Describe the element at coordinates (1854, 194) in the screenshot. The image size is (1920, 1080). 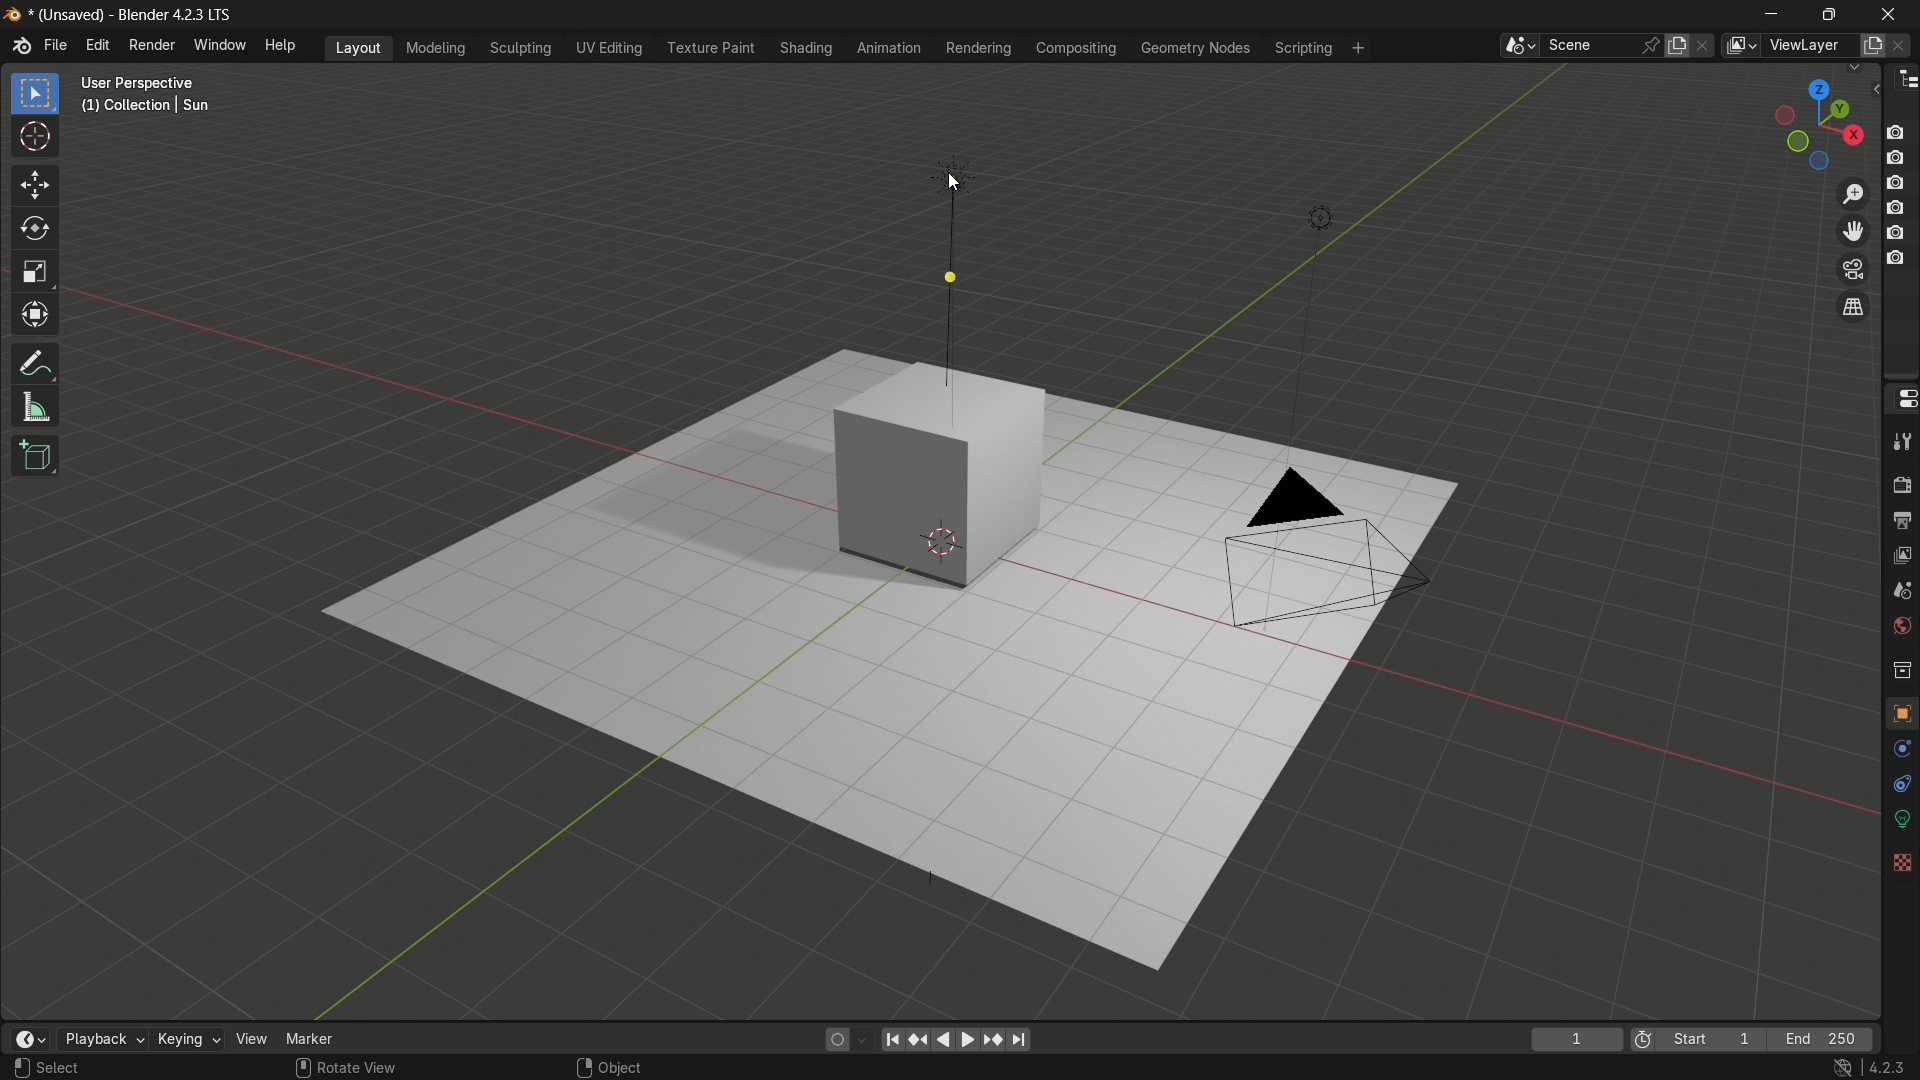
I see `zoom in/out` at that location.